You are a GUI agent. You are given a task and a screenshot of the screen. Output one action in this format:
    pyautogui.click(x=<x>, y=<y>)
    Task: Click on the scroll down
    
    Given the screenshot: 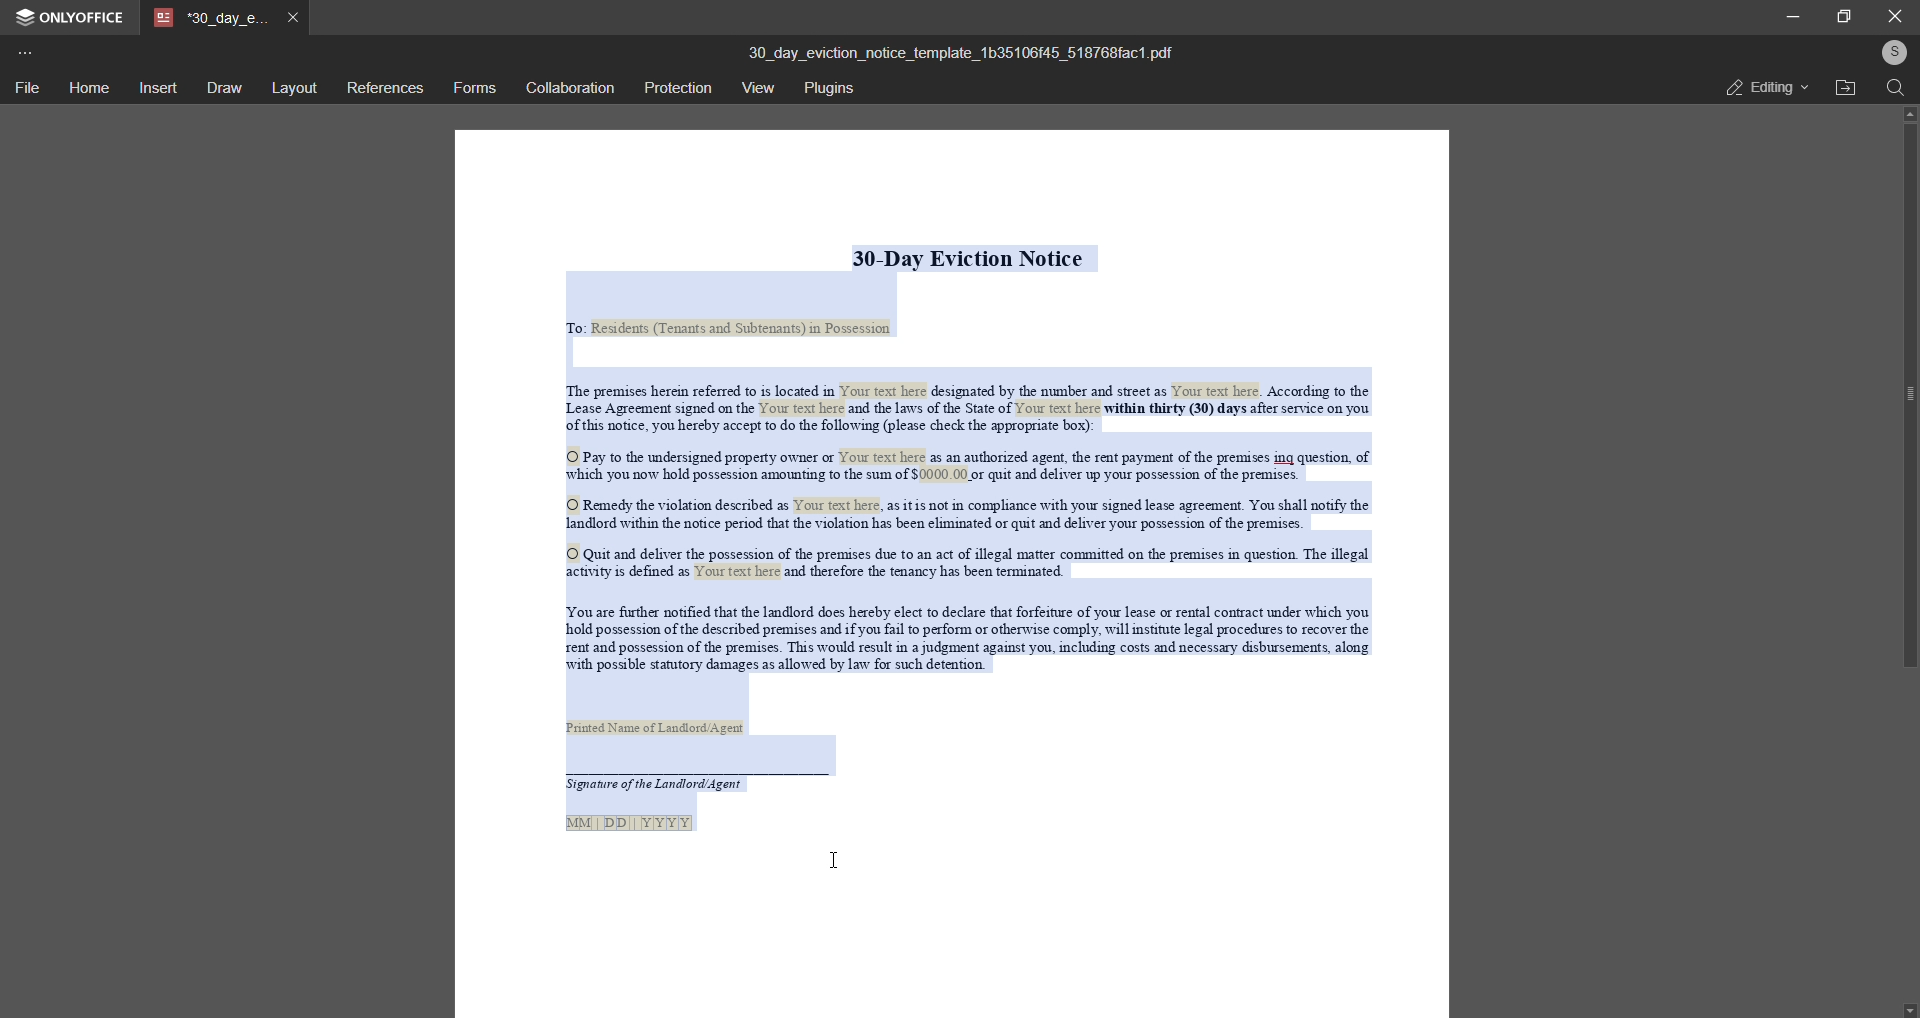 What is the action you would take?
    pyautogui.click(x=1908, y=1007)
    